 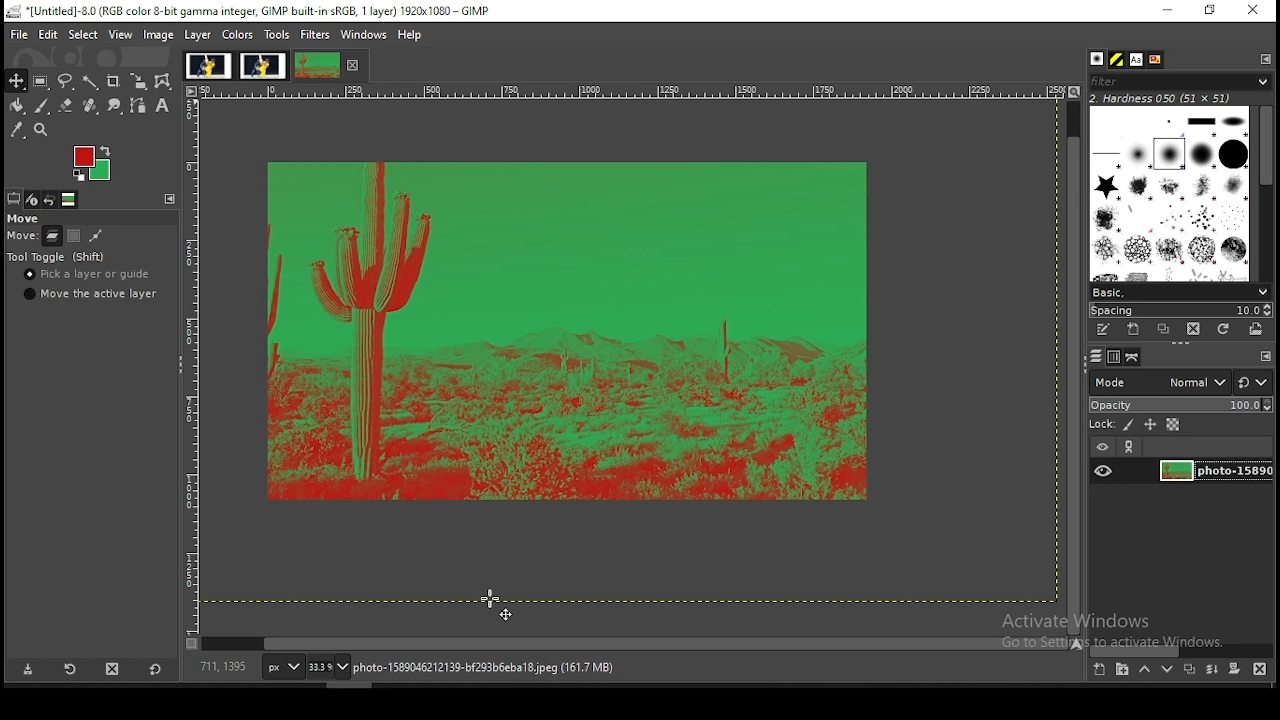 I want to click on restore, so click(x=1211, y=10).